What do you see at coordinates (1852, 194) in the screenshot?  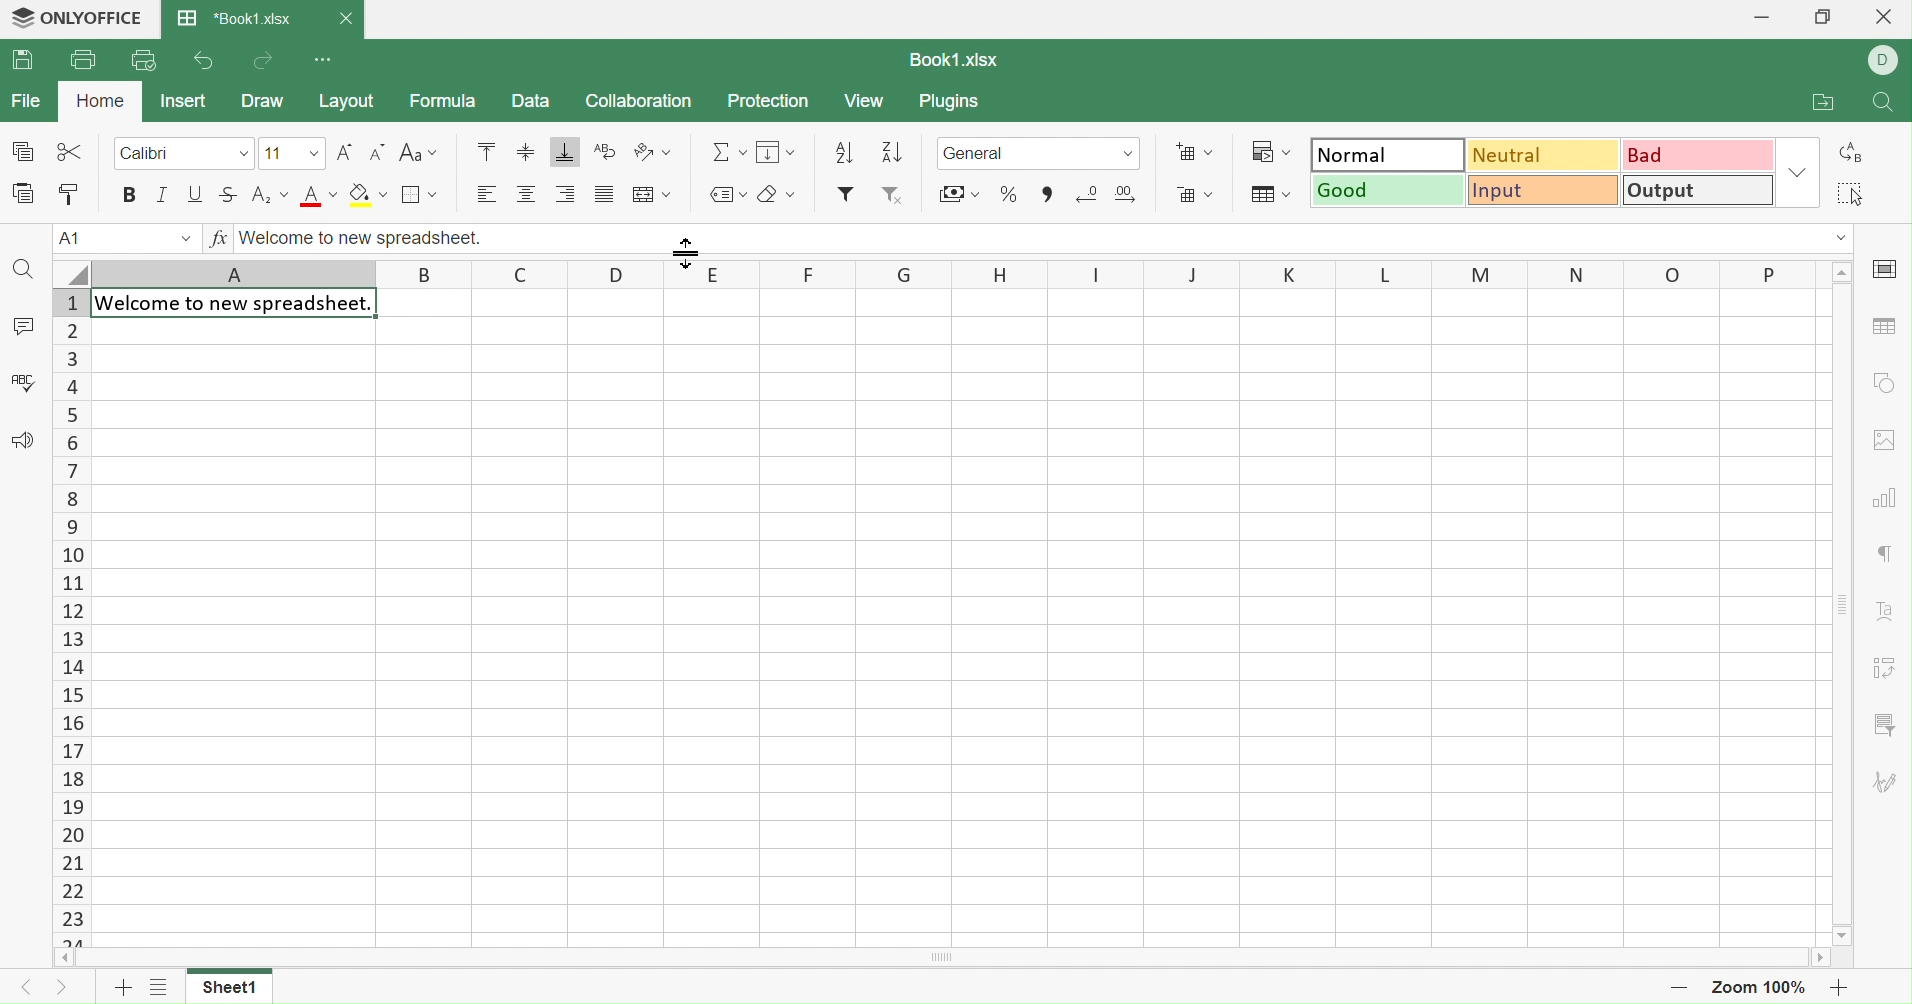 I see `Select all` at bounding box center [1852, 194].